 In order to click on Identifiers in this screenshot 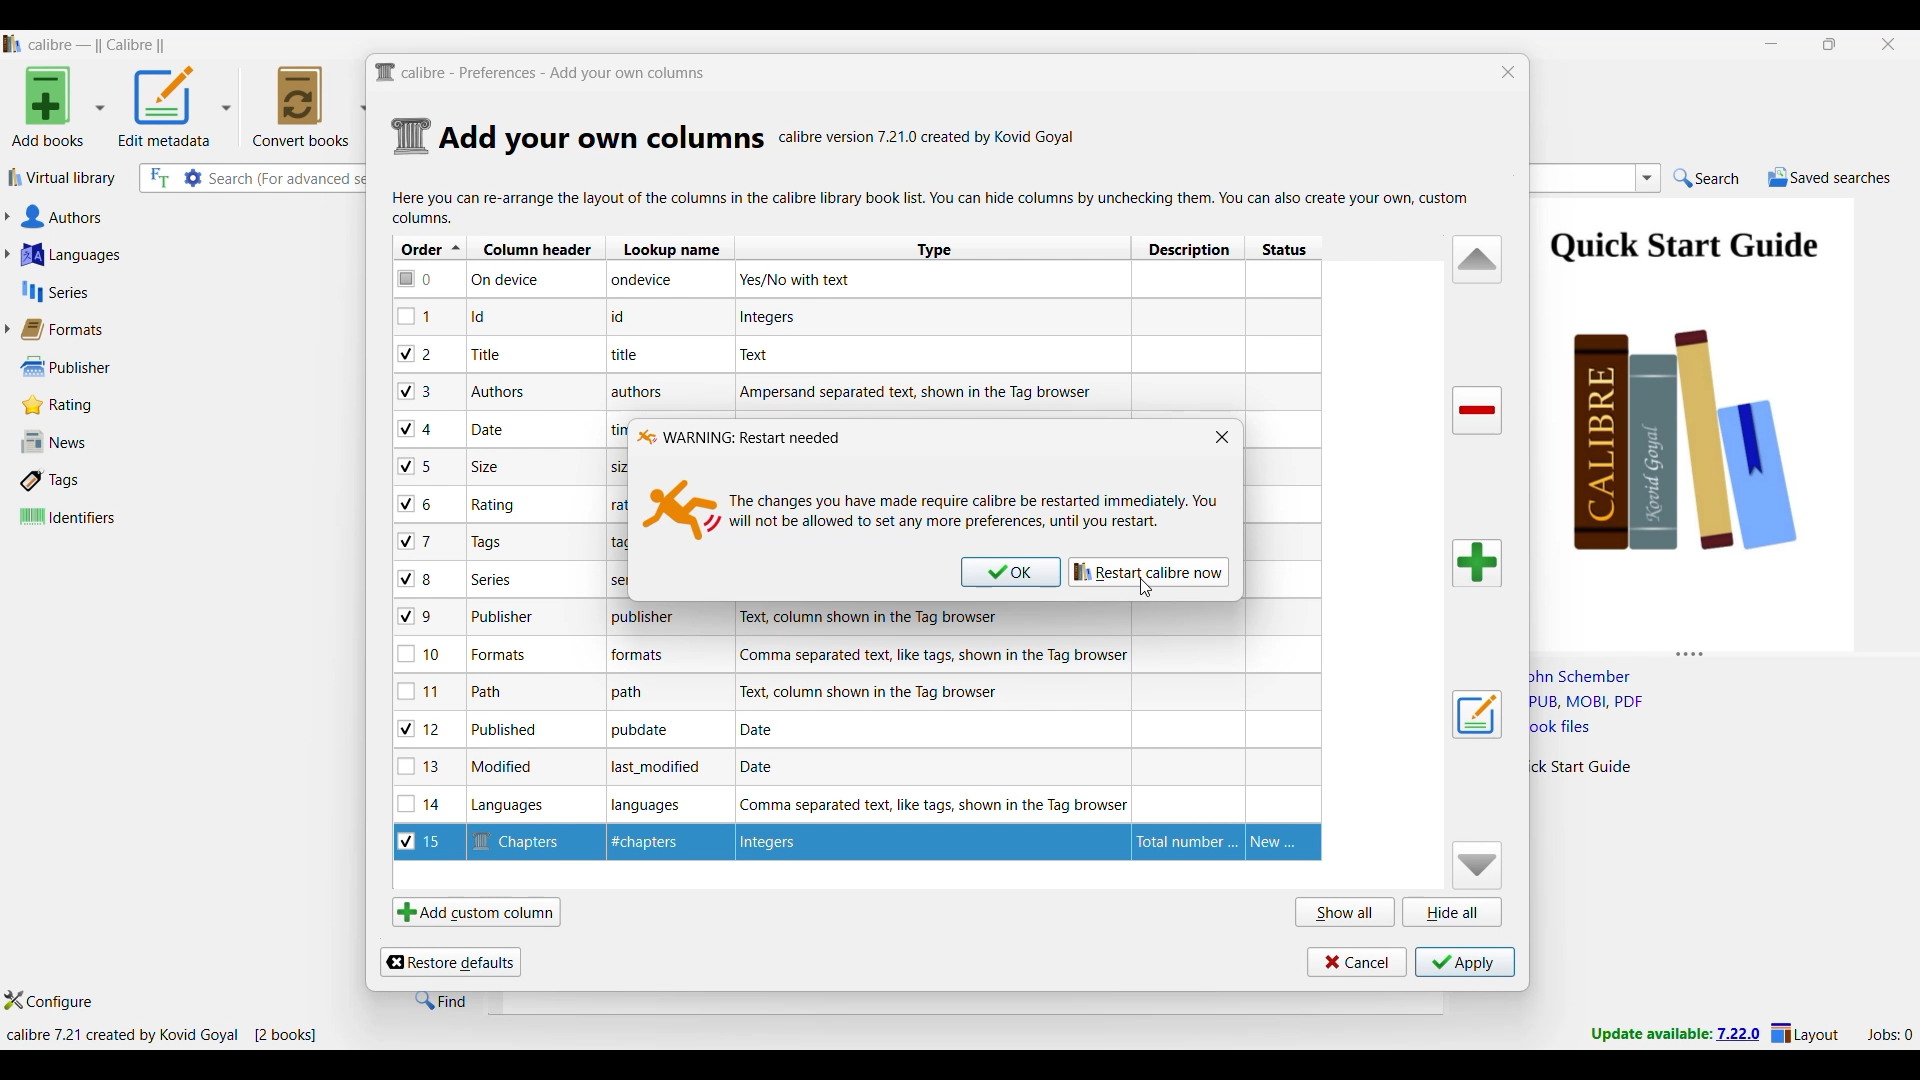, I will do `click(98, 516)`.